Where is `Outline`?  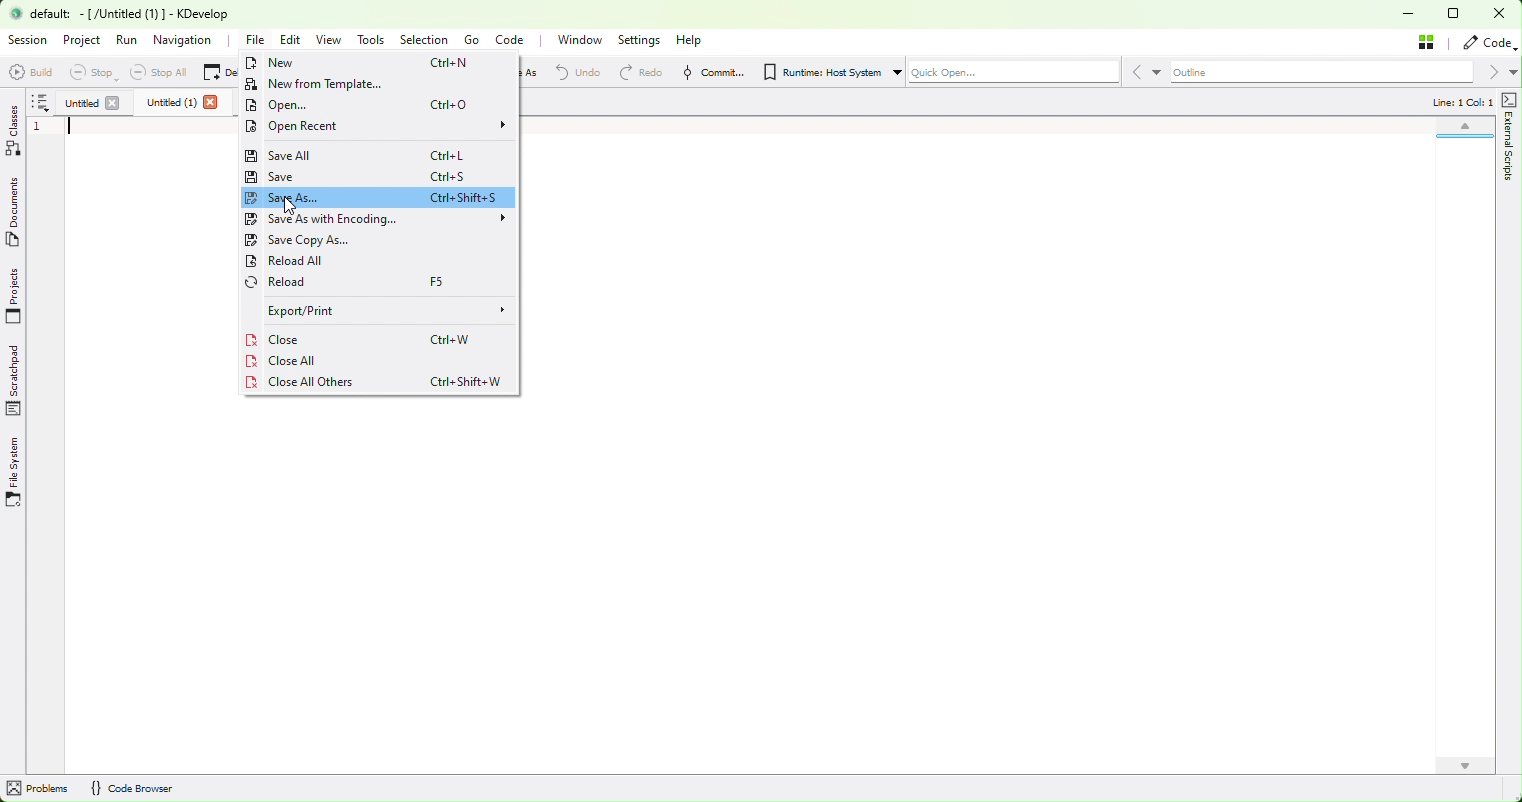
Outline is located at coordinates (1320, 73).